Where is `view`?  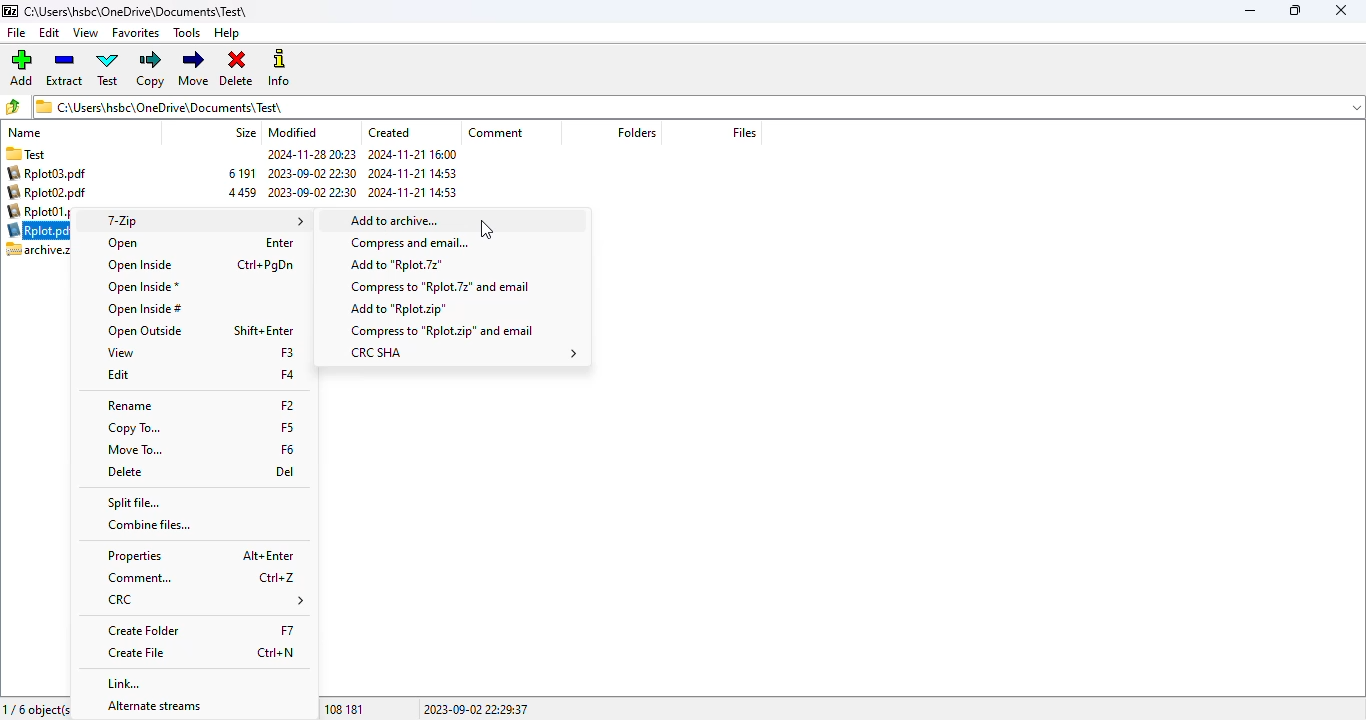 view is located at coordinates (85, 33).